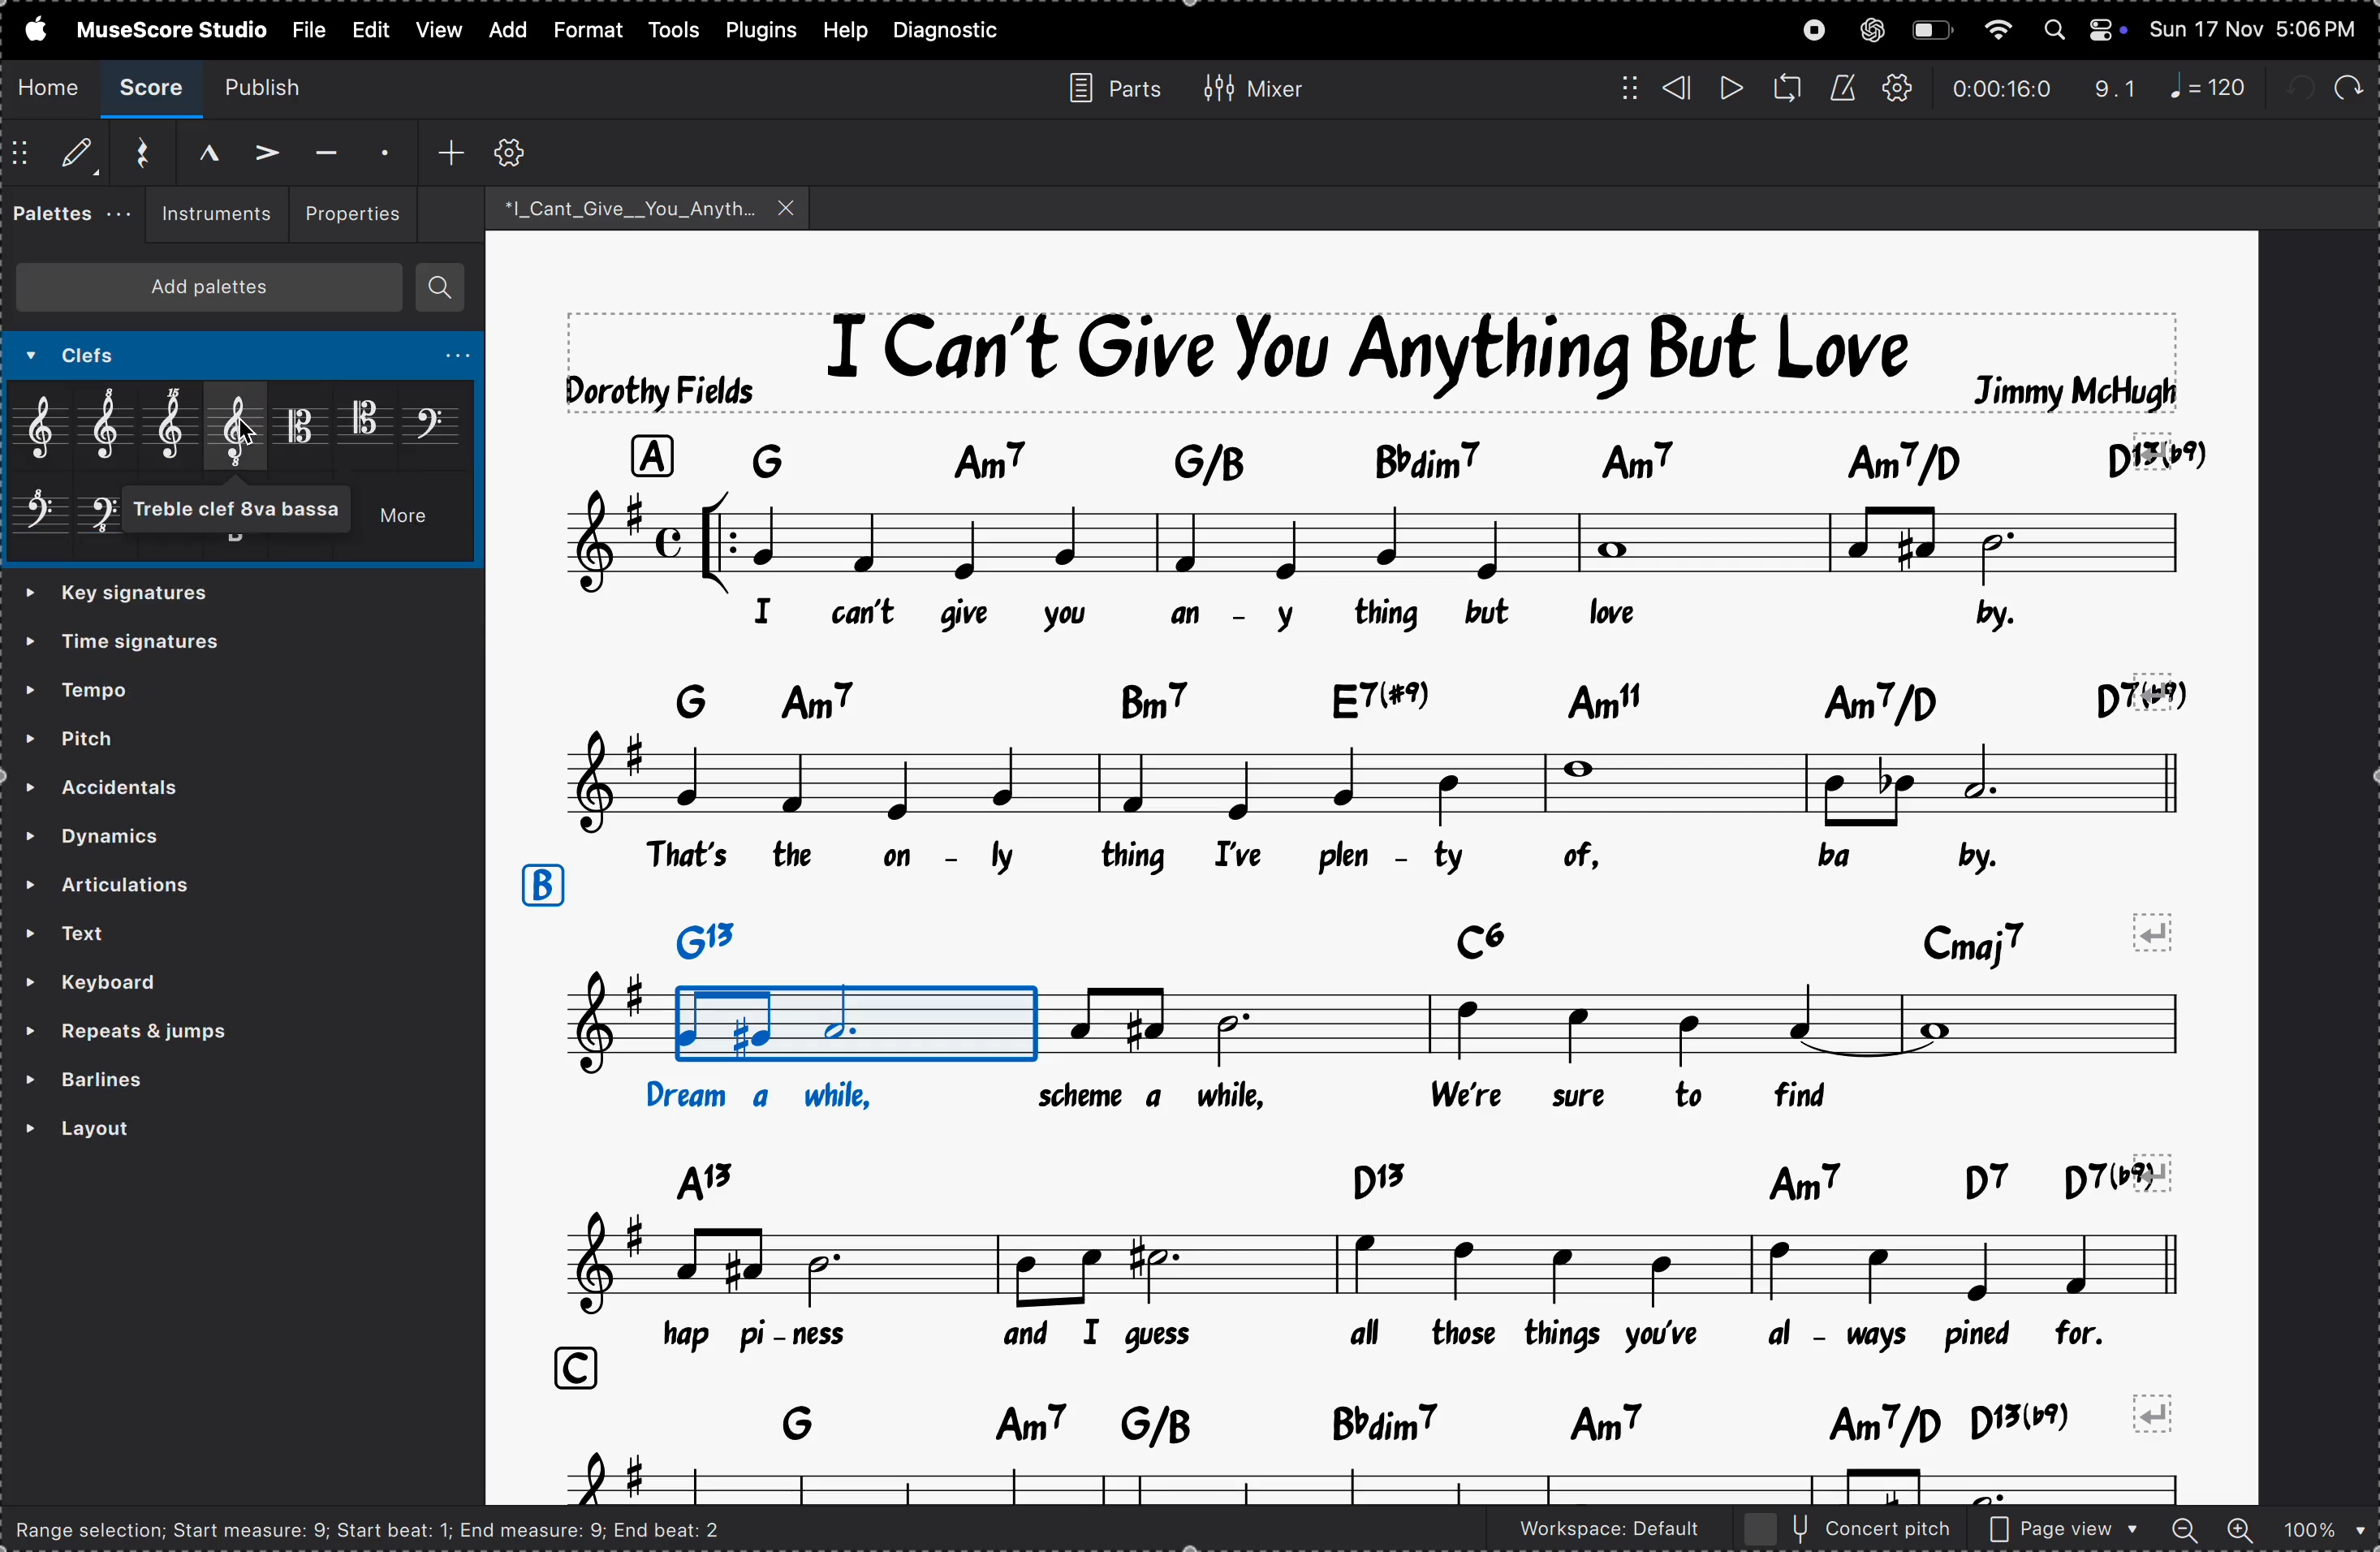 Image resolution: width=2380 pixels, height=1552 pixels. What do you see at coordinates (676, 29) in the screenshot?
I see `tools` at bounding box center [676, 29].